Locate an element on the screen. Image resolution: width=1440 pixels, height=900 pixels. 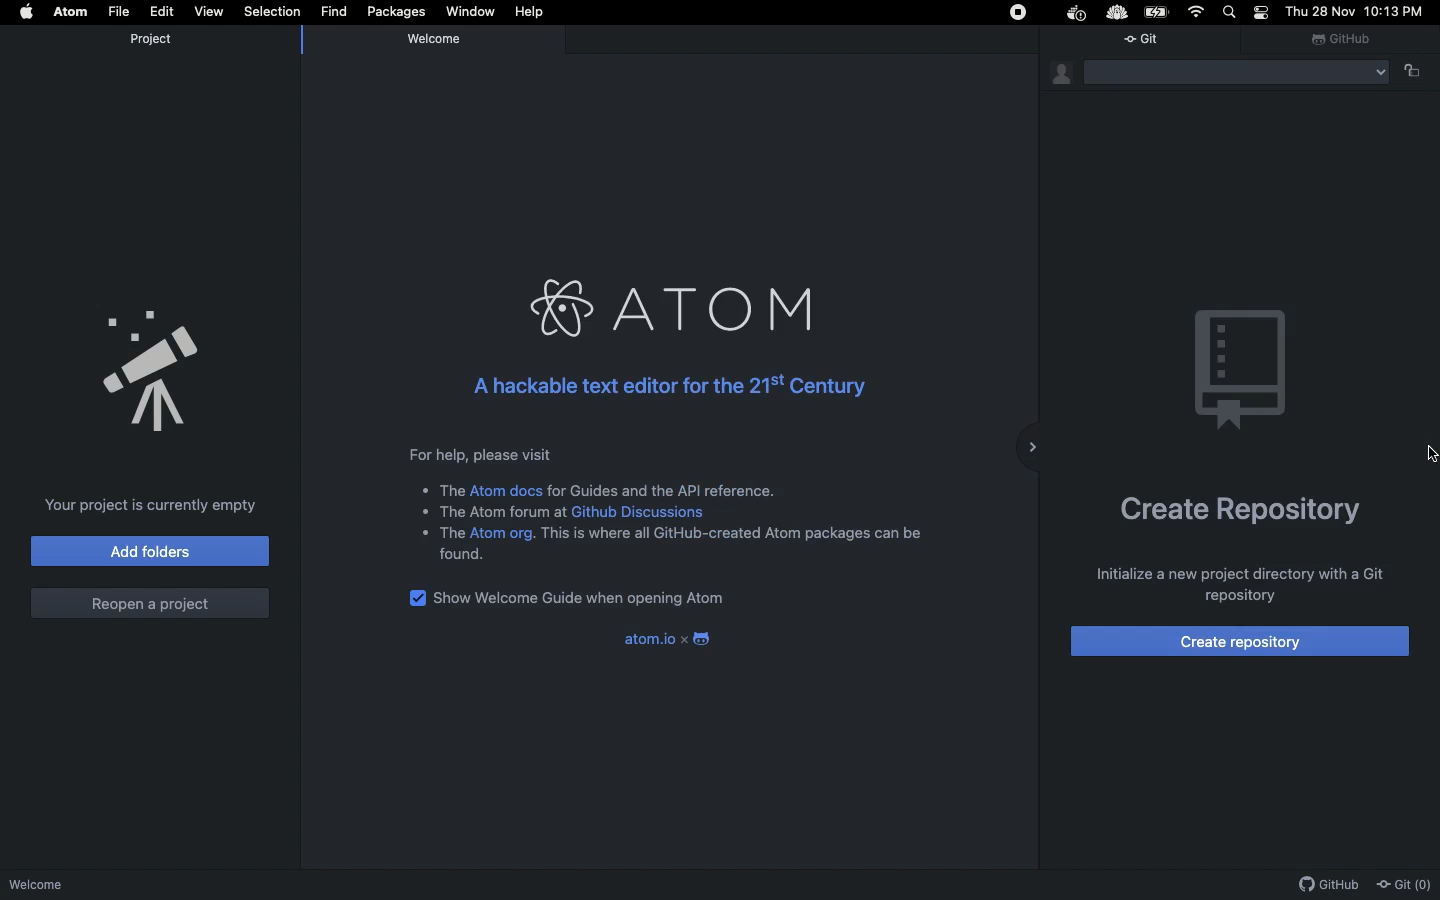
Create repository  is located at coordinates (1240, 640).